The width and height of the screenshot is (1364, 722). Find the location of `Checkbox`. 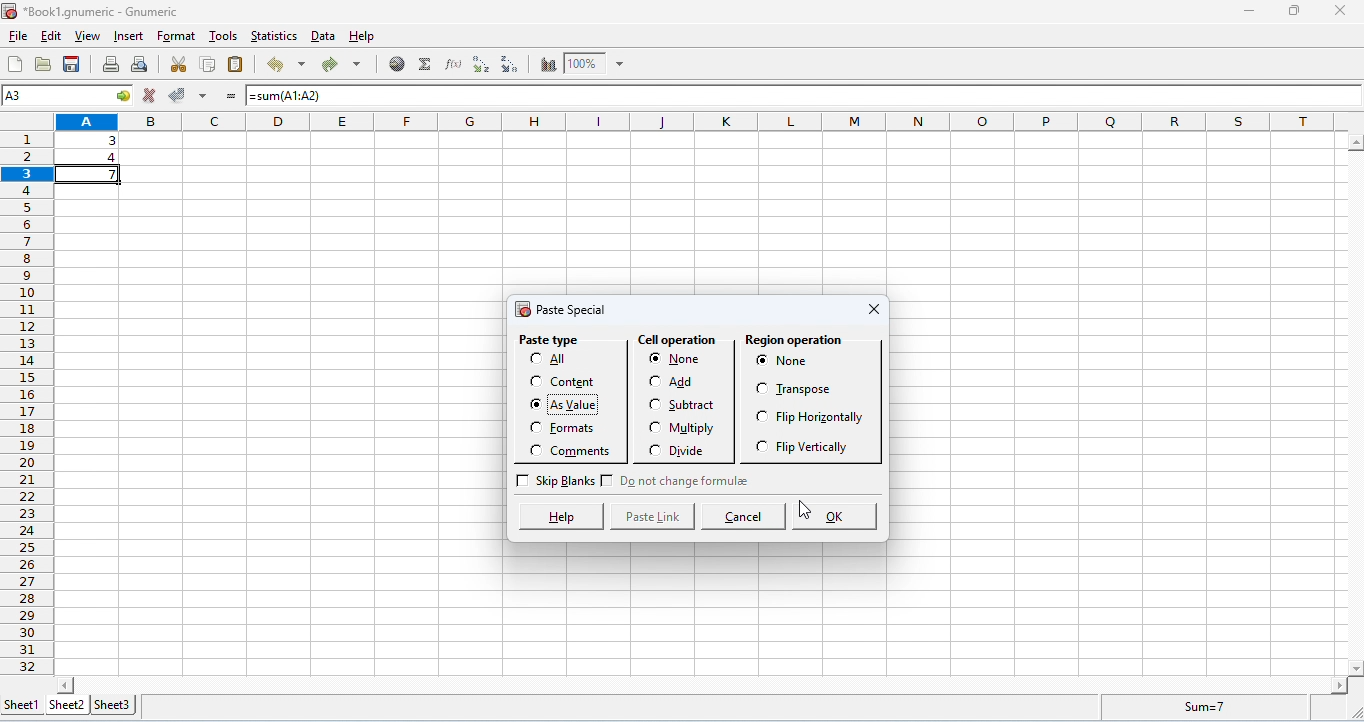

Checkbox is located at coordinates (650, 381).